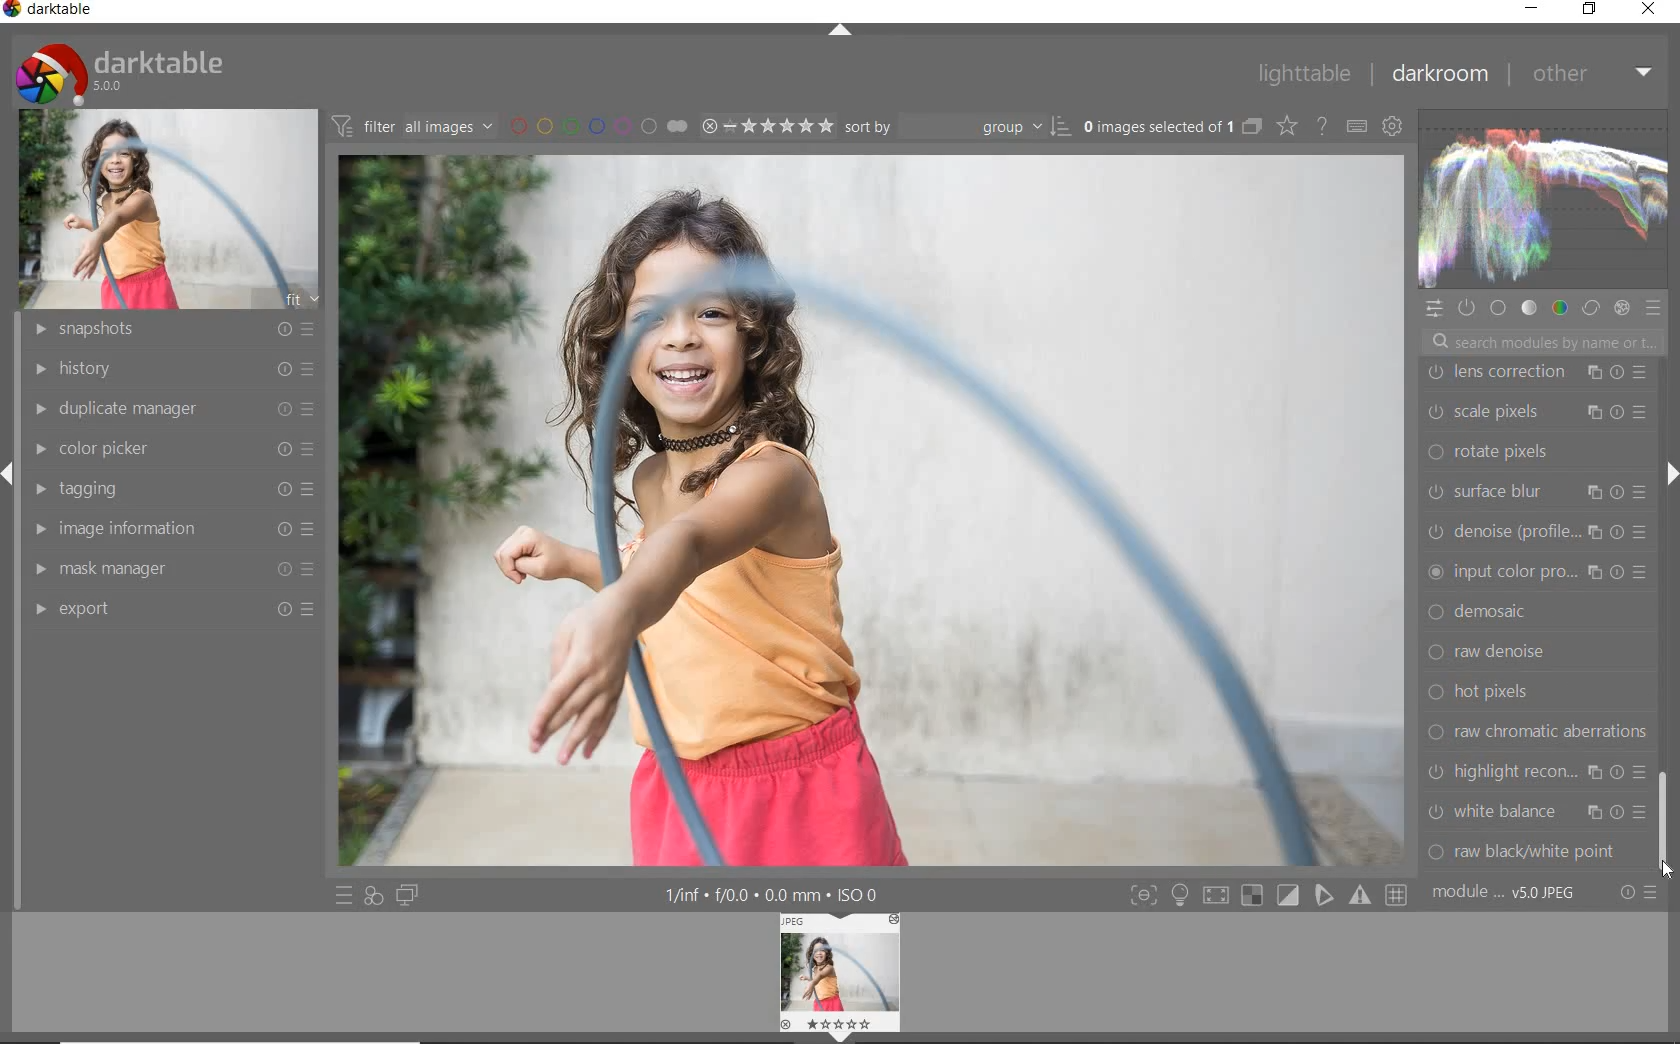 This screenshot has height=1044, width=1680. Describe the element at coordinates (1589, 9) in the screenshot. I see `restore` at that location.